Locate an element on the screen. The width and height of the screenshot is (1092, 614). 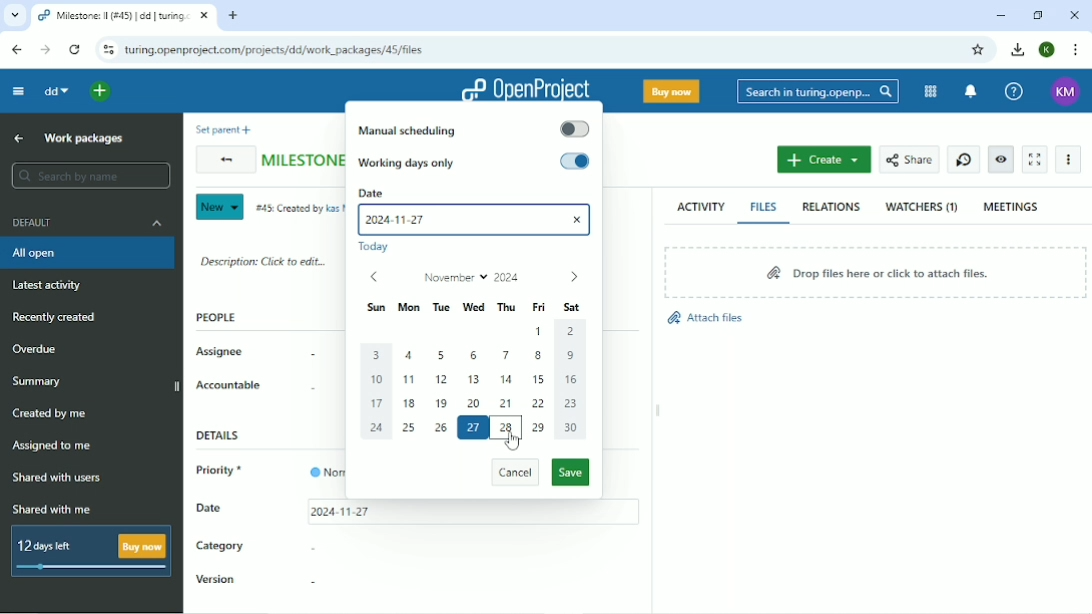
Date is located at coordinates (210, 507).